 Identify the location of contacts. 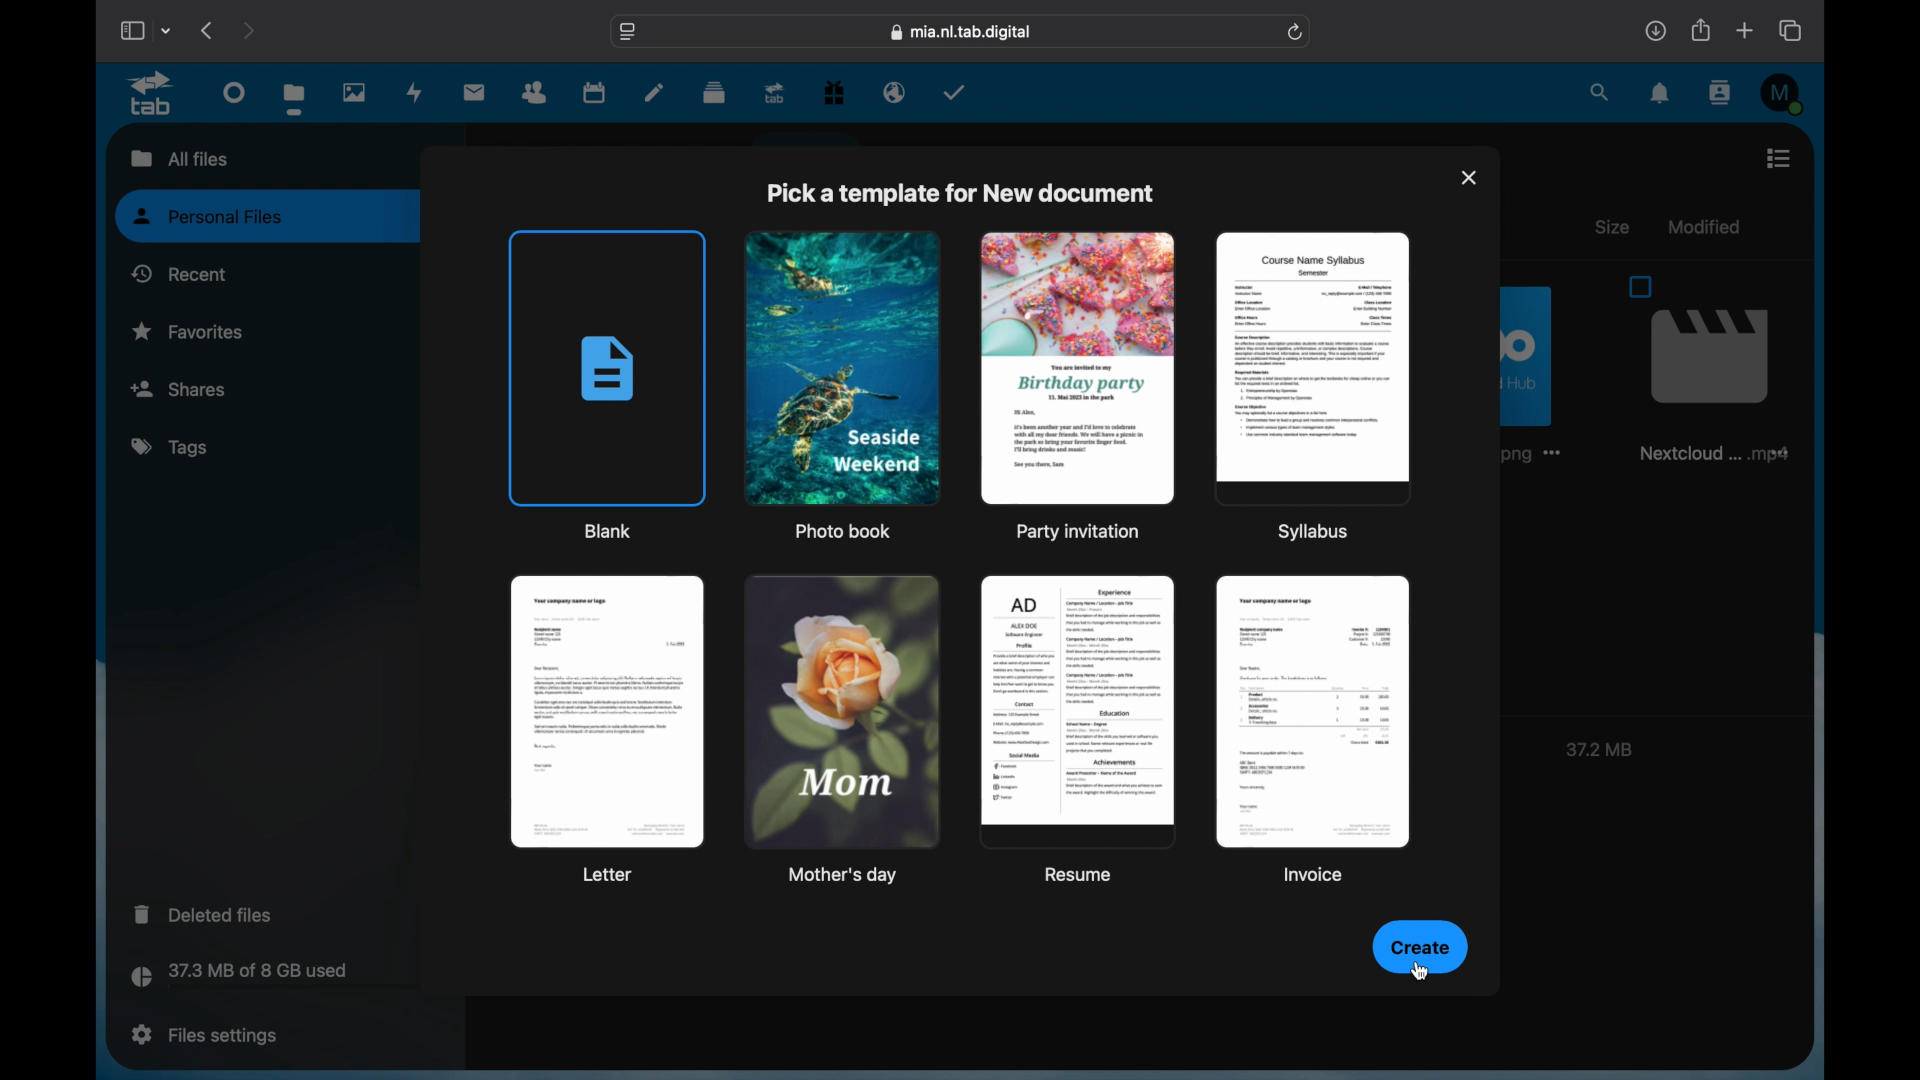
(535, 93).